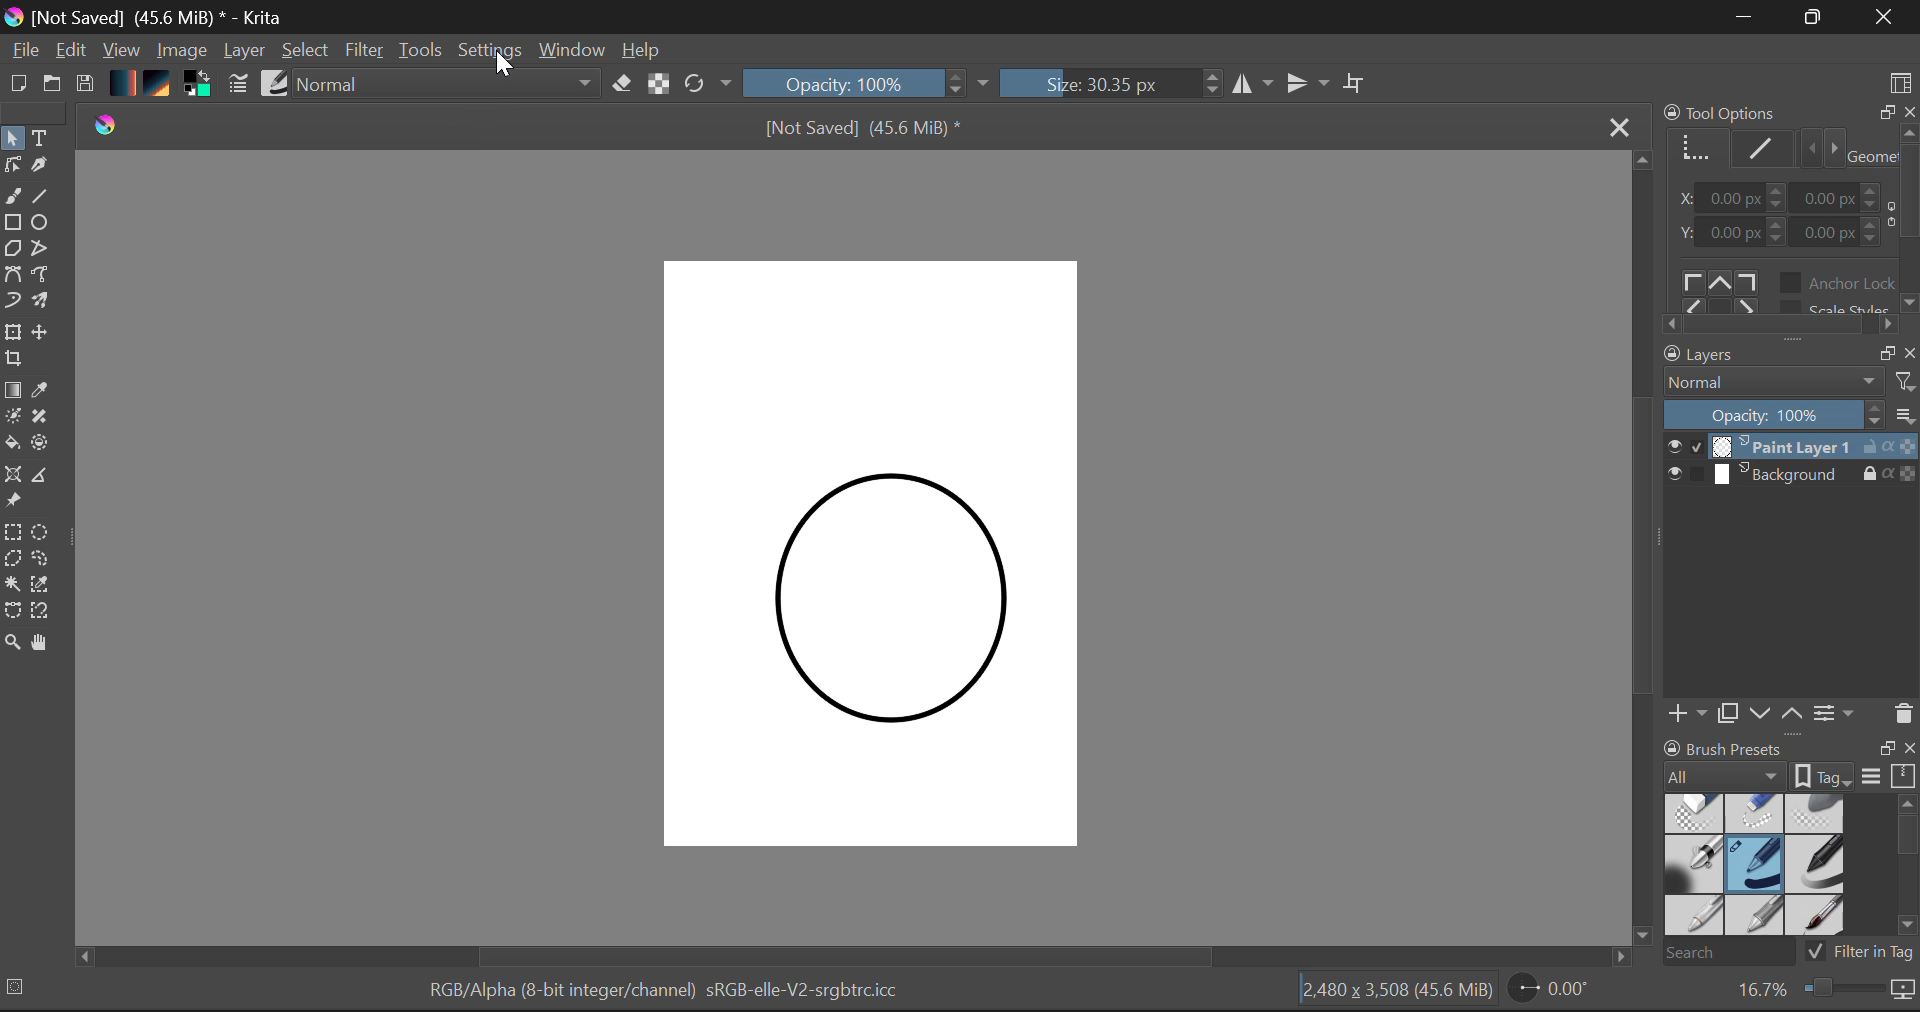  I want to click on Polygon Selection, so click(13, 560).